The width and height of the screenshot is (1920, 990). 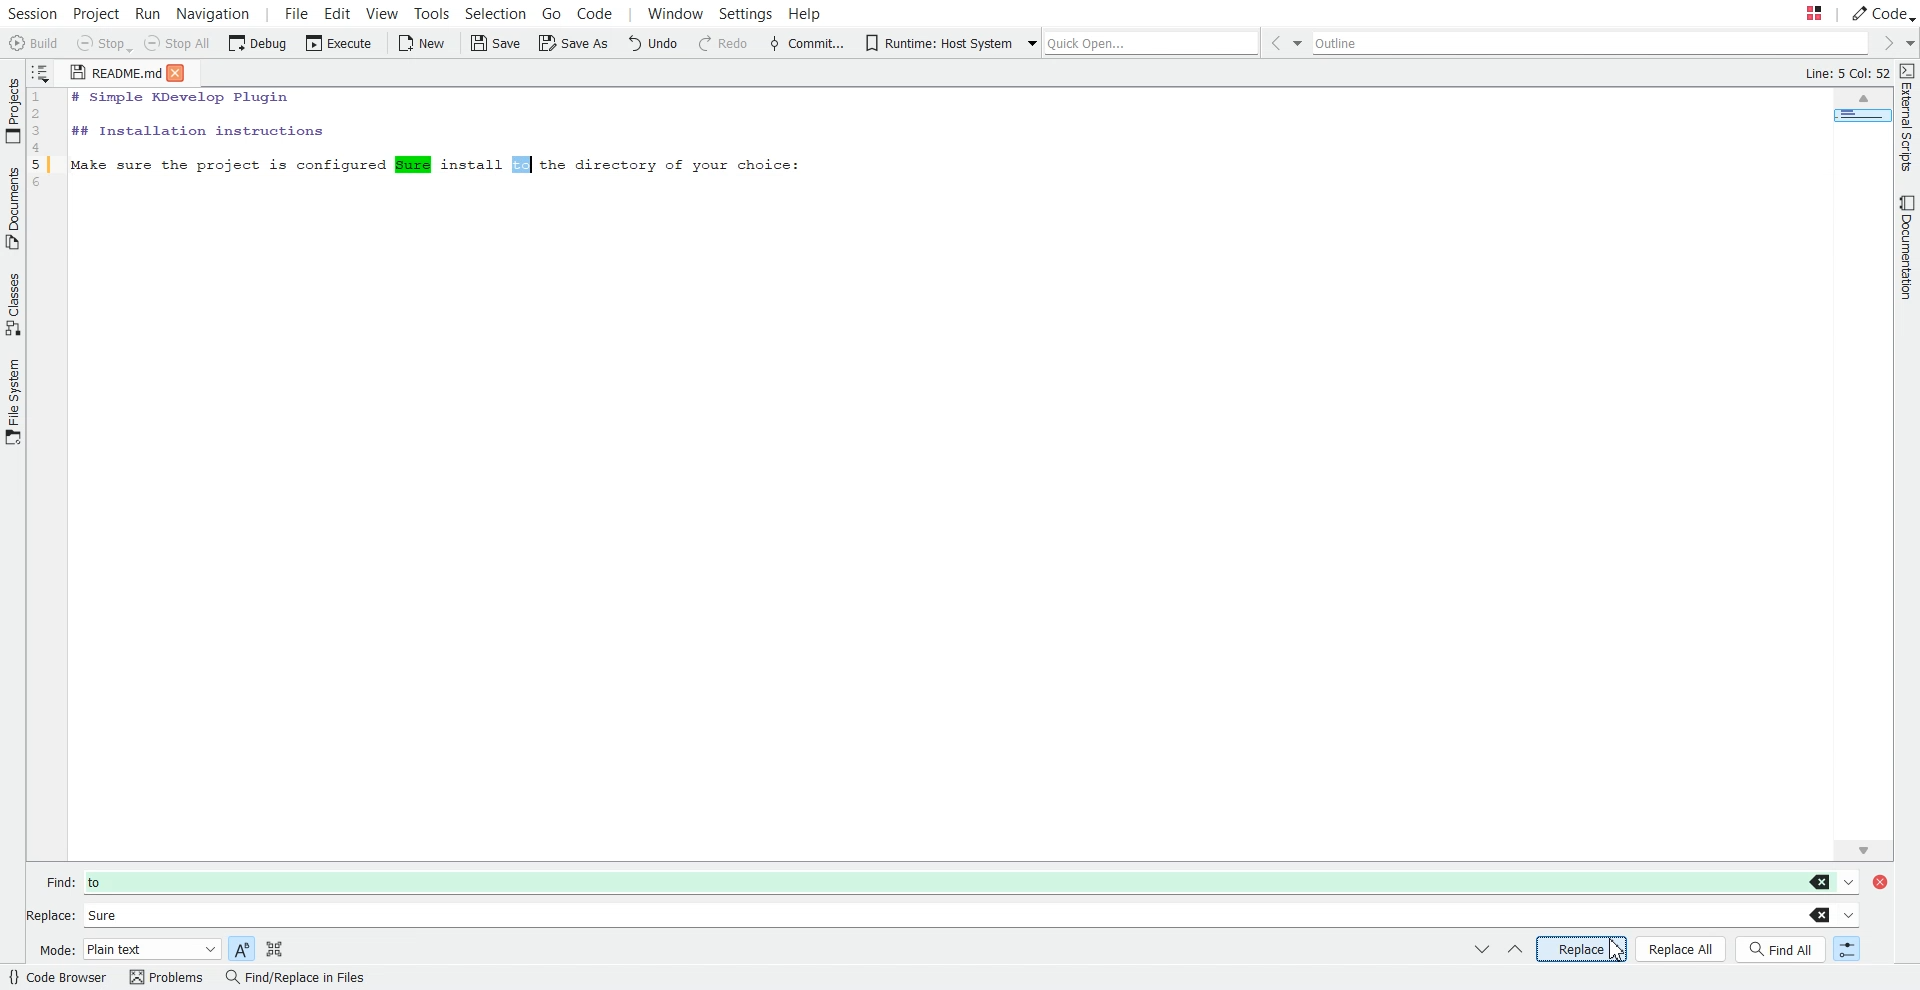 I want to click on Quick Open, so click(x=1138, y=40).